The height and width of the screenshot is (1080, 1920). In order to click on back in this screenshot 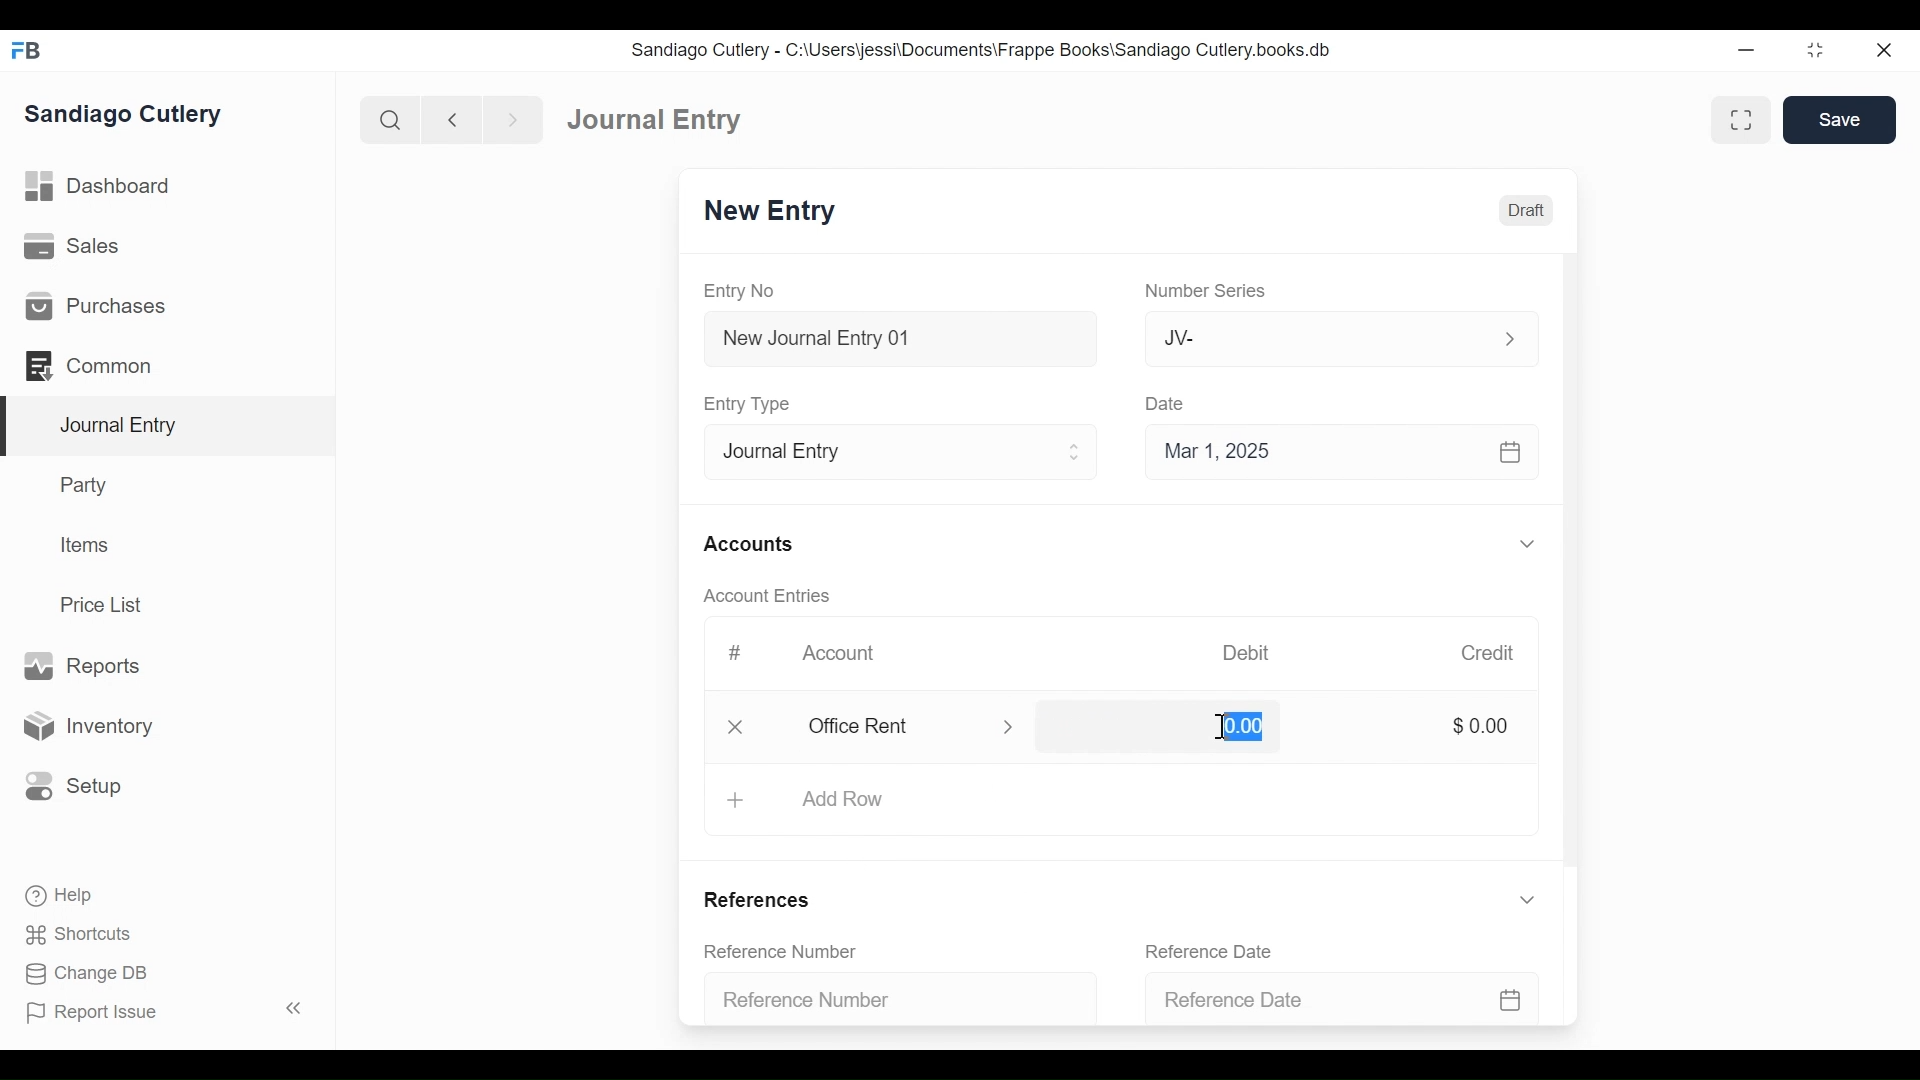, I will do `click(452, 118)`.